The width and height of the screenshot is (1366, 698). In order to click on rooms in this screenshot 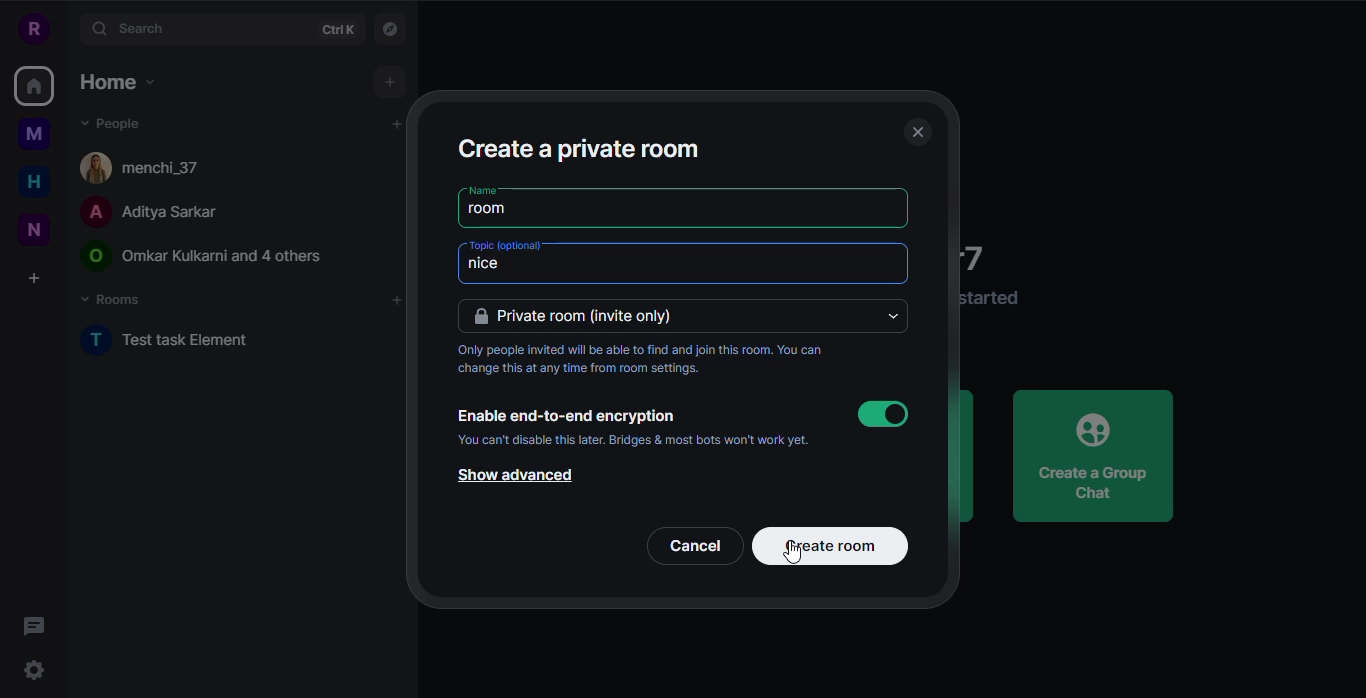, I will do `click(113, 300)`.